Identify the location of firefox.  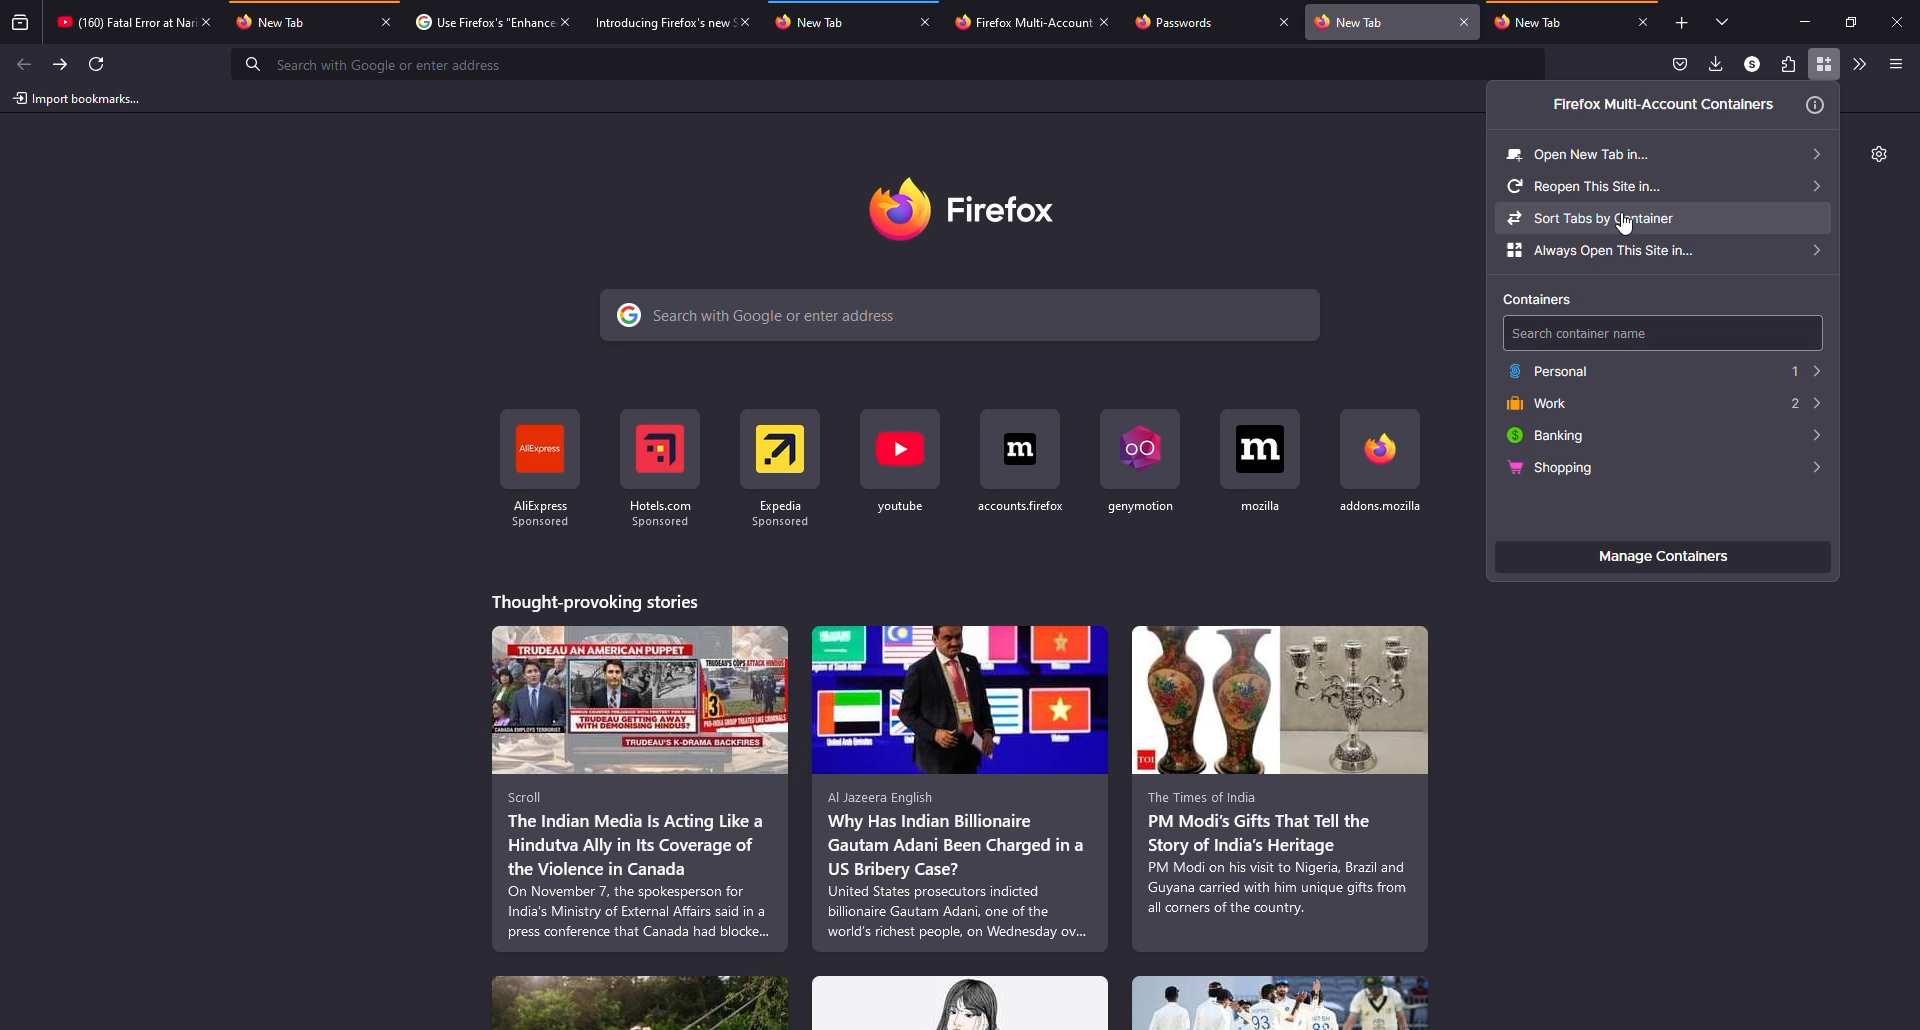
(988, 210).